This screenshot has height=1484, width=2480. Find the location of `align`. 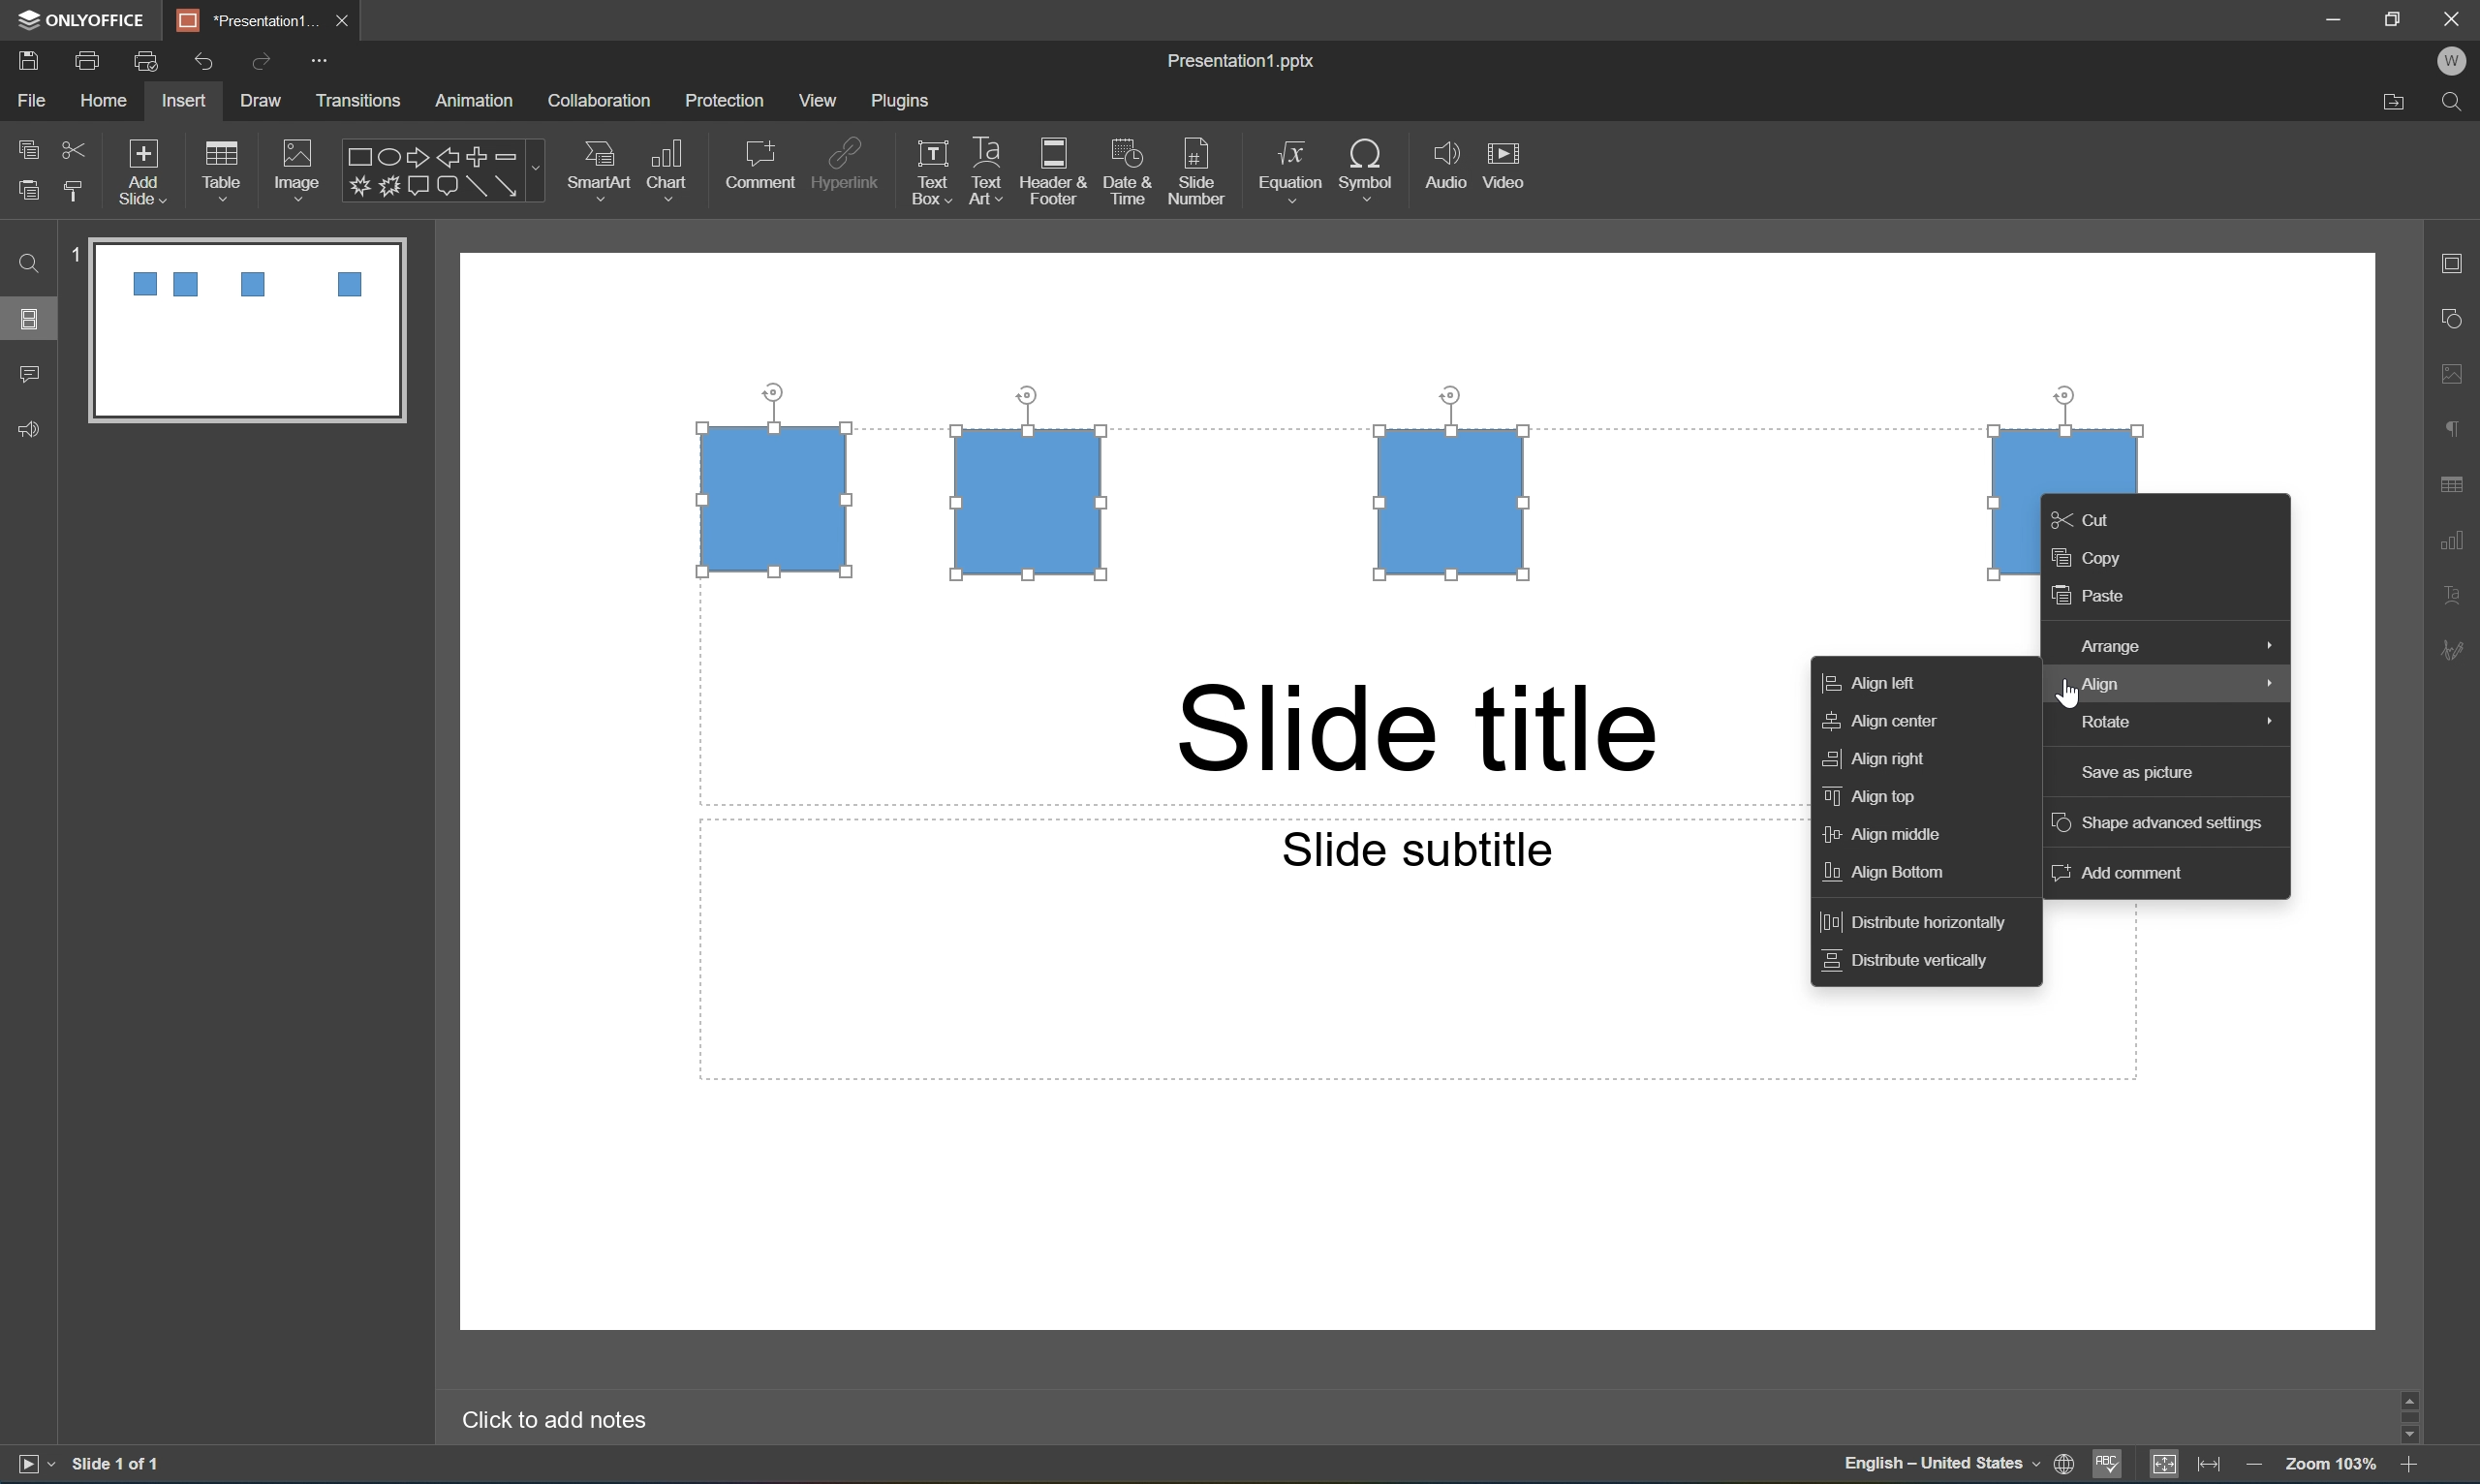

align is located at coordinates (2164, 686).